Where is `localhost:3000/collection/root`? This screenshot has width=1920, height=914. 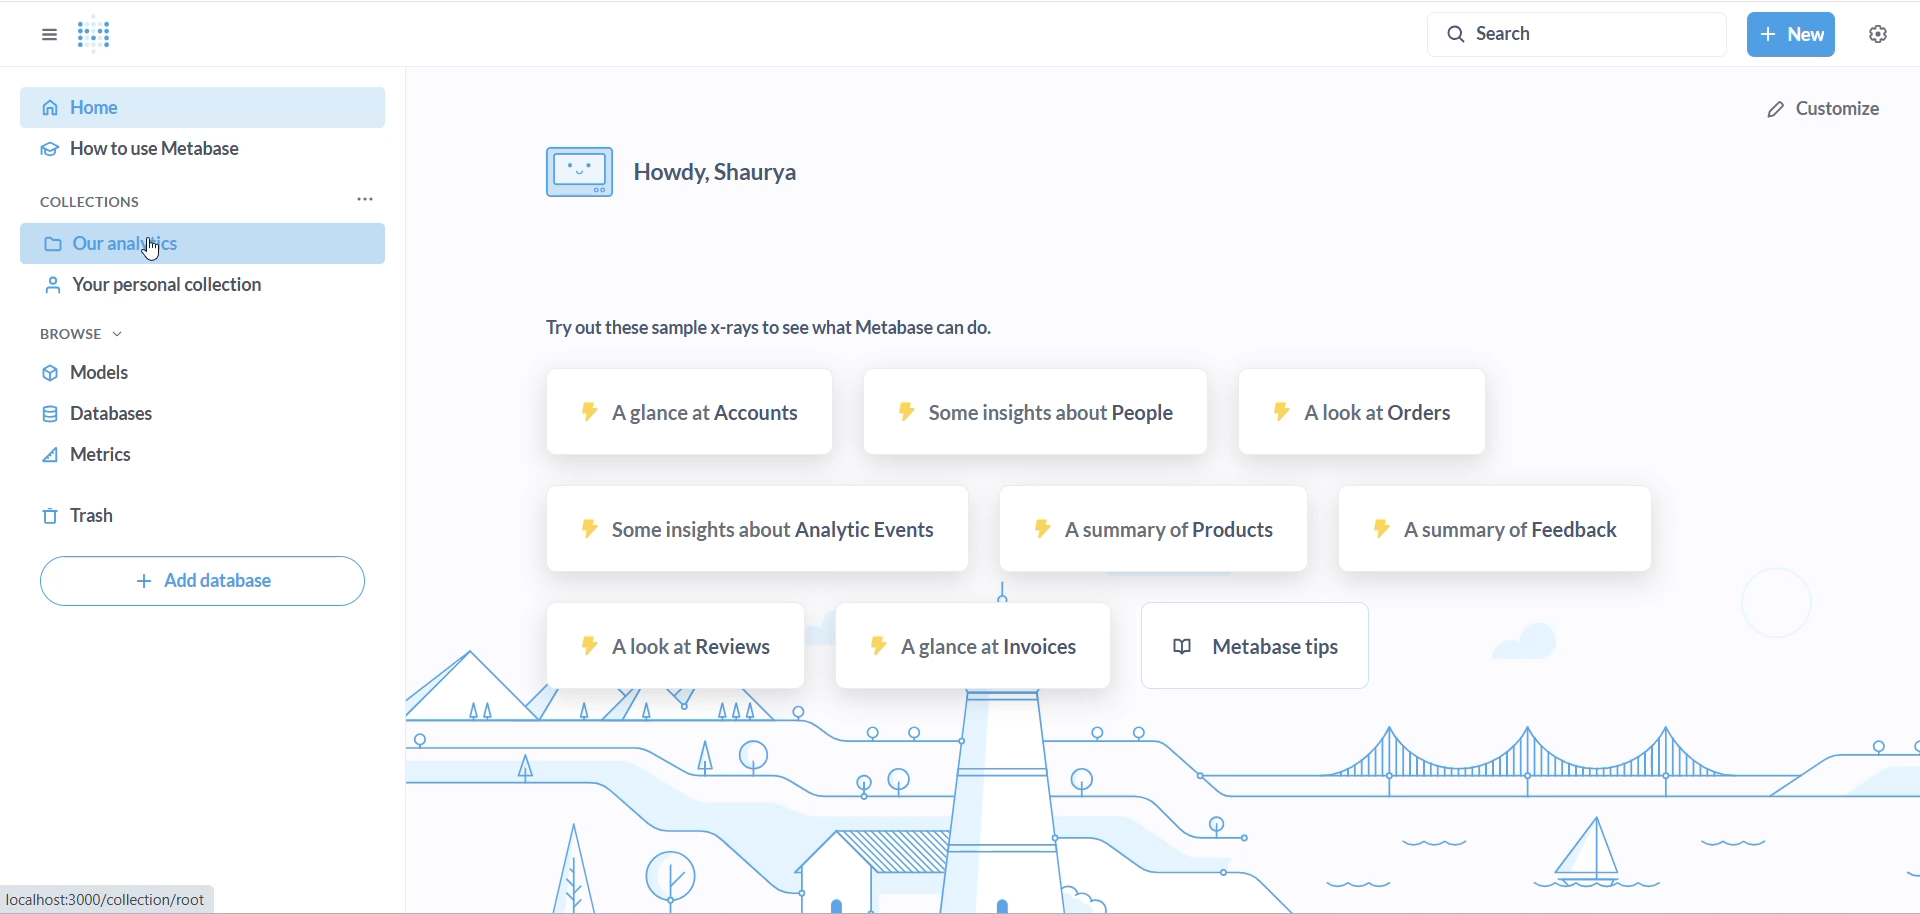 localhost:3000/collection/root is located at coordinates (103, 902).